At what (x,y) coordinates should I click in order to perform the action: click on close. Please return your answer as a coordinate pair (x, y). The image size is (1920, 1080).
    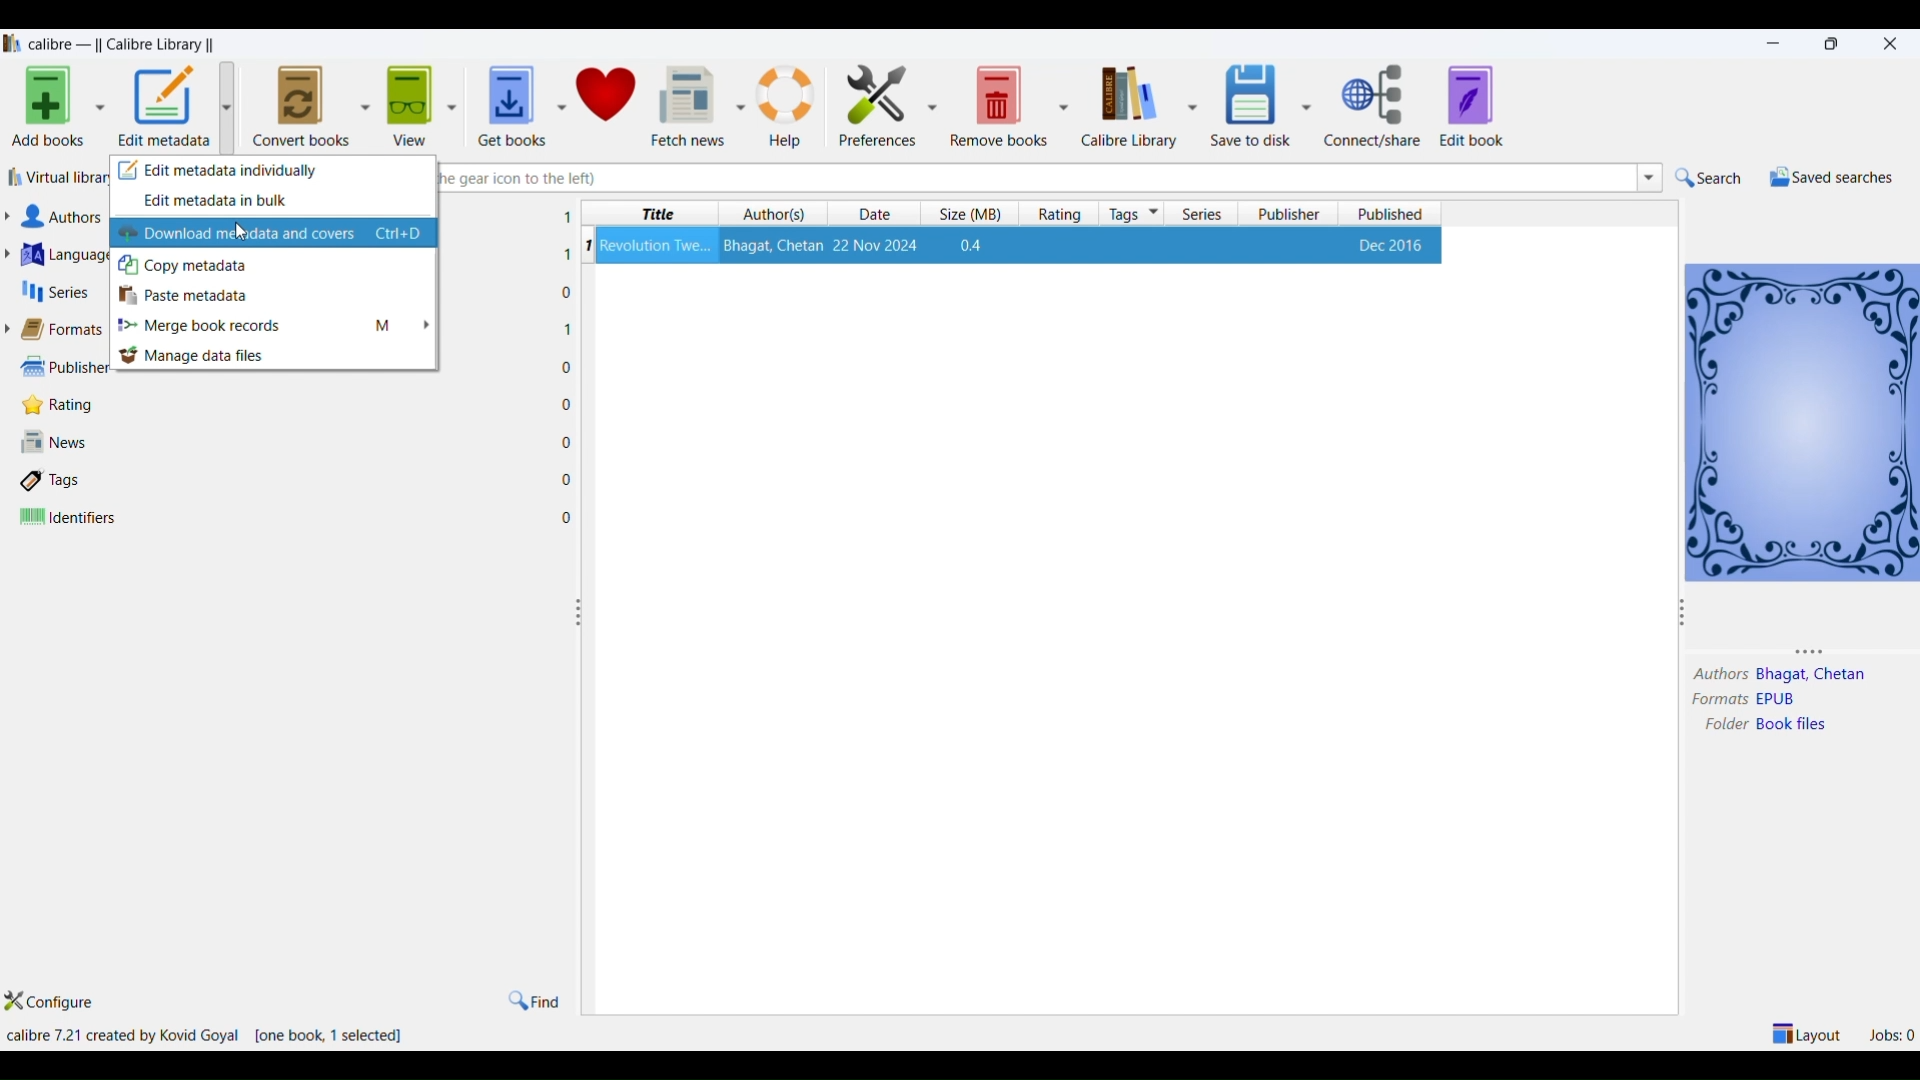
    Looking at the image, I should click on (1891, 41).